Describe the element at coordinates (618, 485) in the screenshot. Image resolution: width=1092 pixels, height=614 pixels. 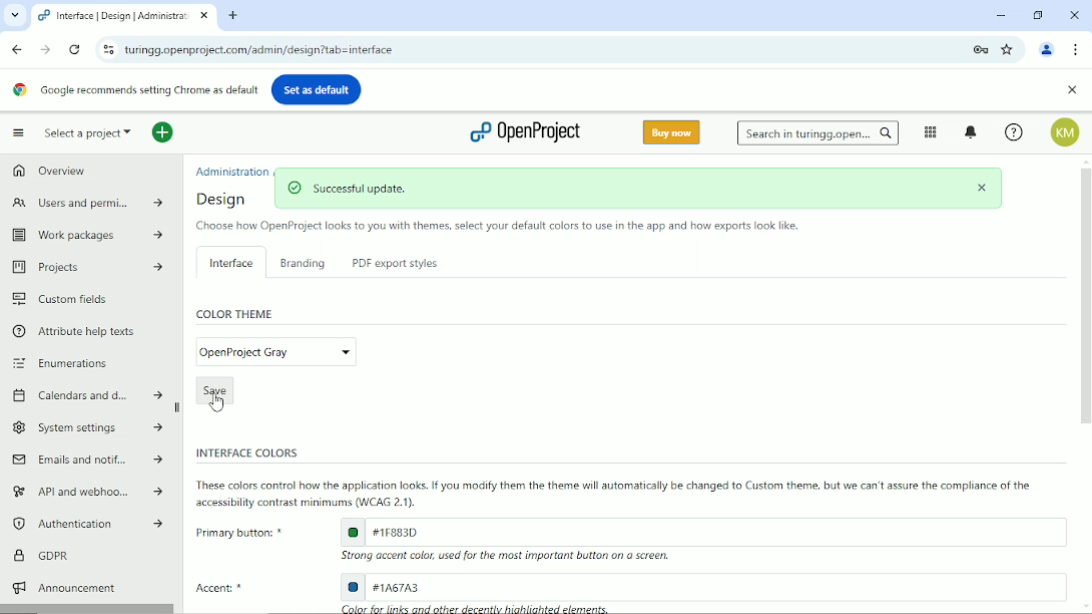
I see `These colors control how the apphcation looks. If you modify them the theme will automatically be changed to Custom theme. but we can t assure the comphance of the` at that location.